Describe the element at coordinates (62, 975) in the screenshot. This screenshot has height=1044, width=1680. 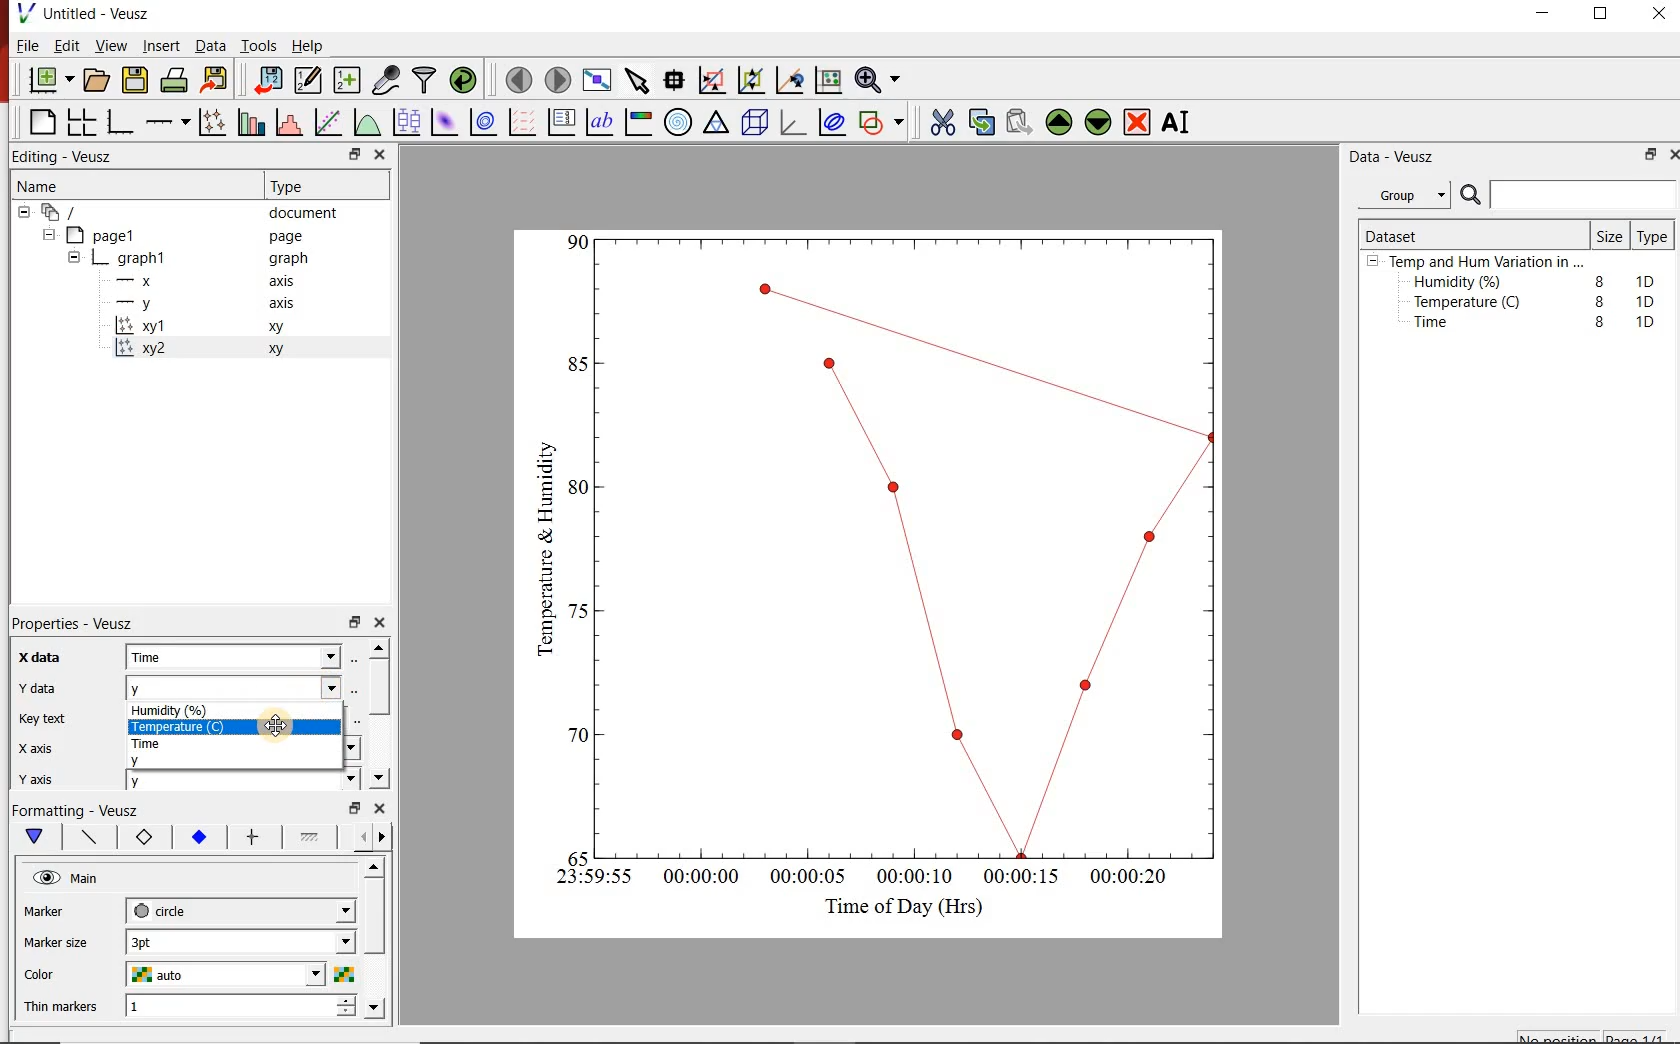
I see `Color` at that location.